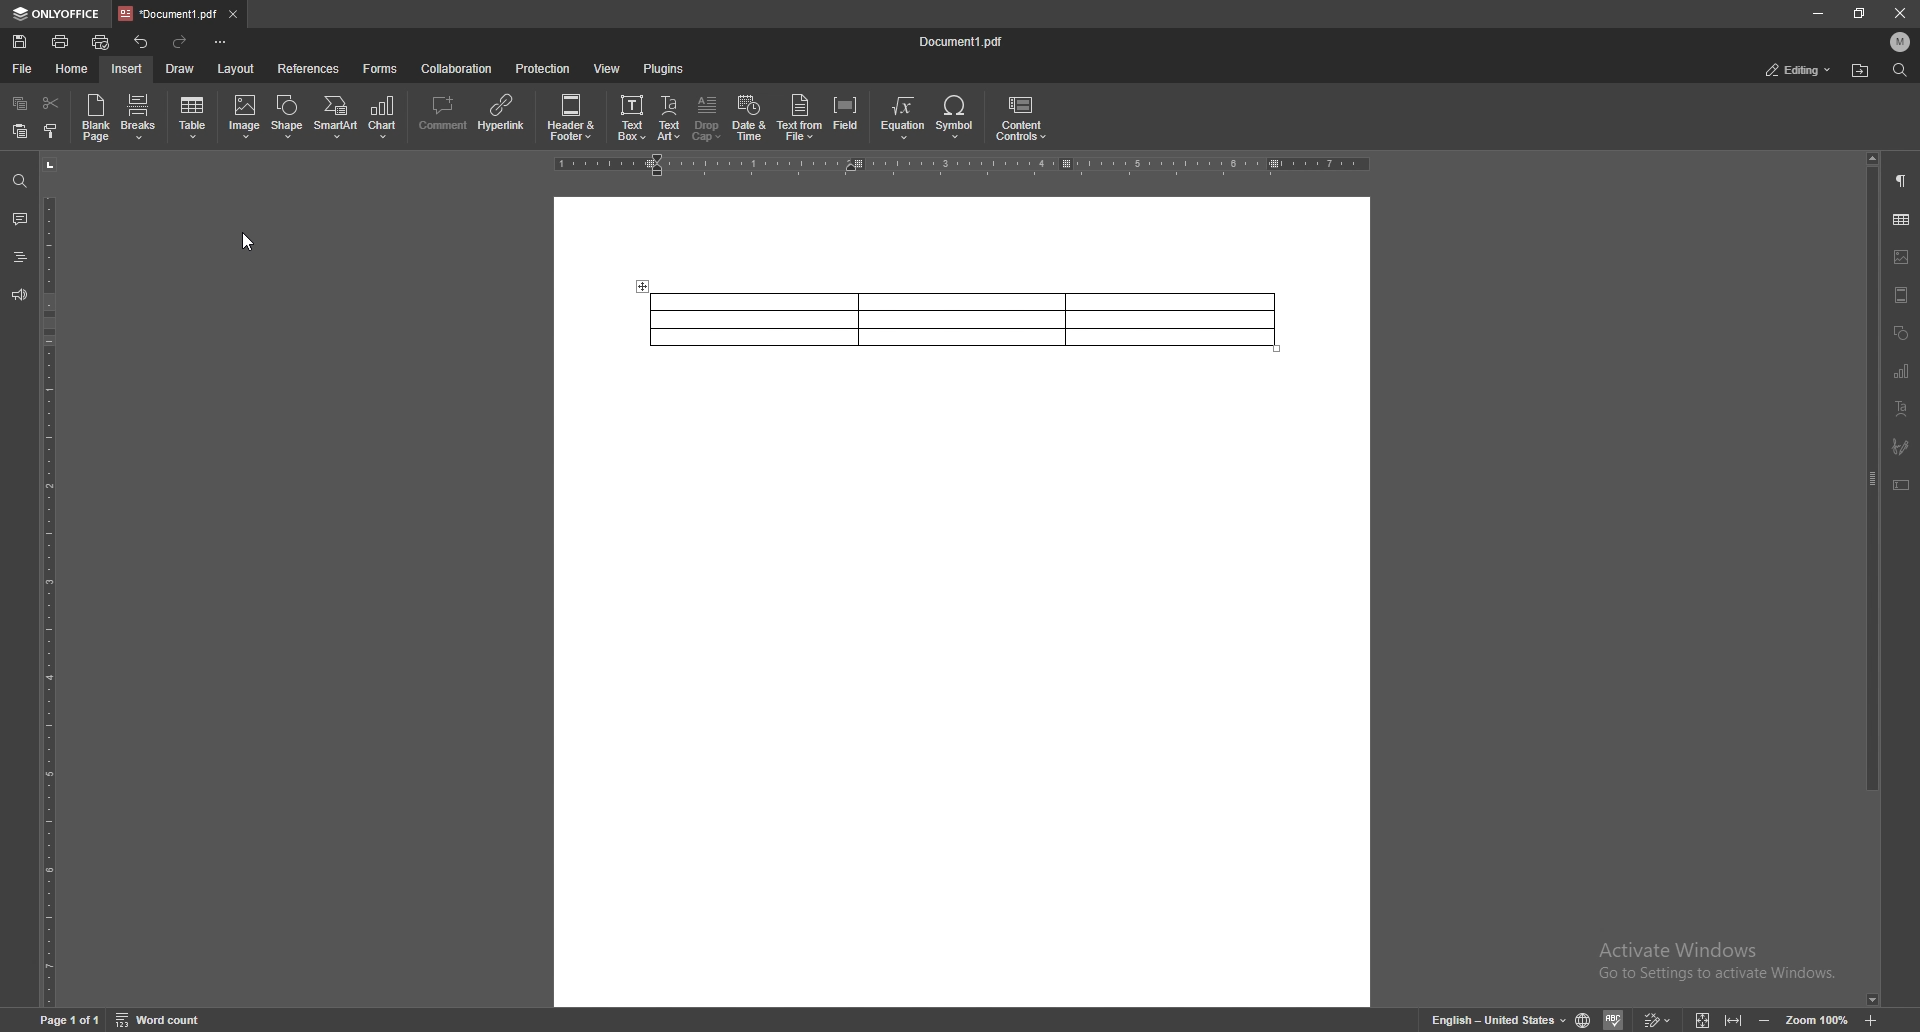 This screenshot has height=1032, width=1920. Describe the element at coordinates (573, 118) in the screenshot. I see `header and footer` at that location.